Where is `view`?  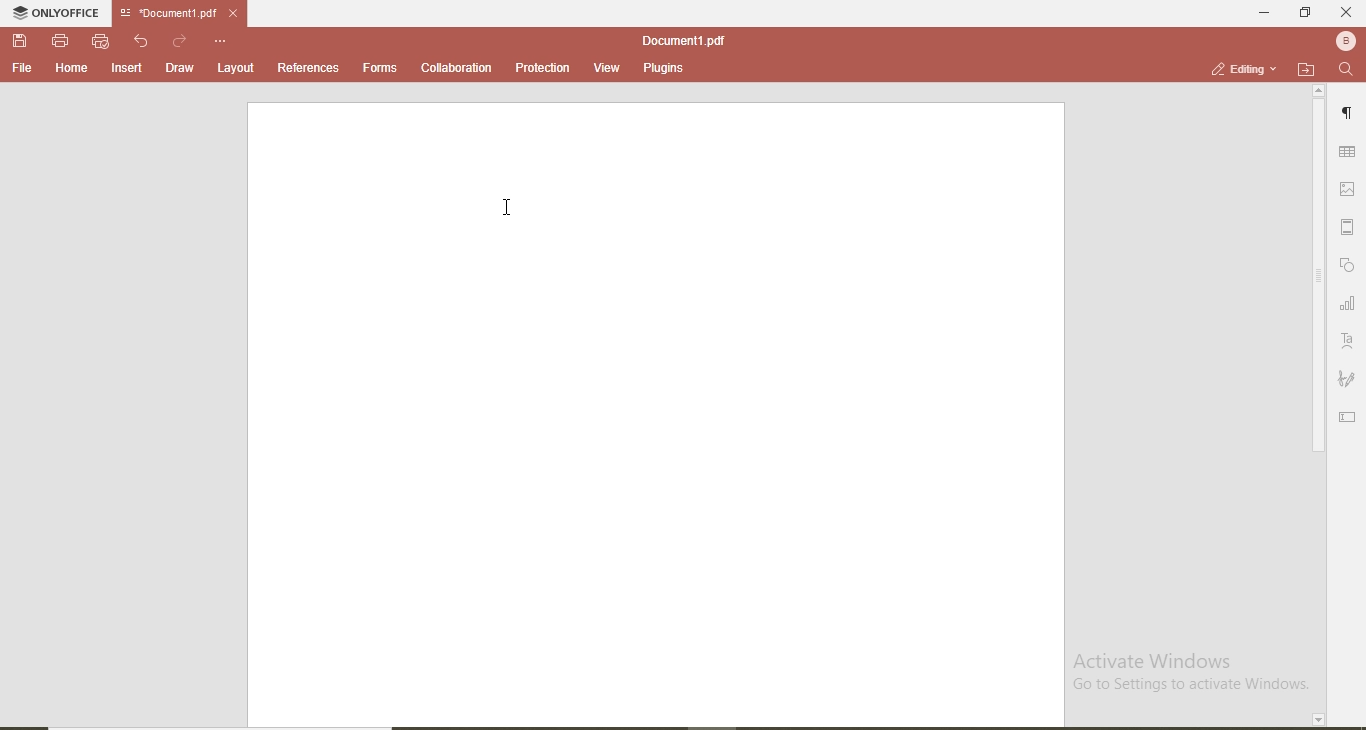 view is located at coordinates (608, 67).